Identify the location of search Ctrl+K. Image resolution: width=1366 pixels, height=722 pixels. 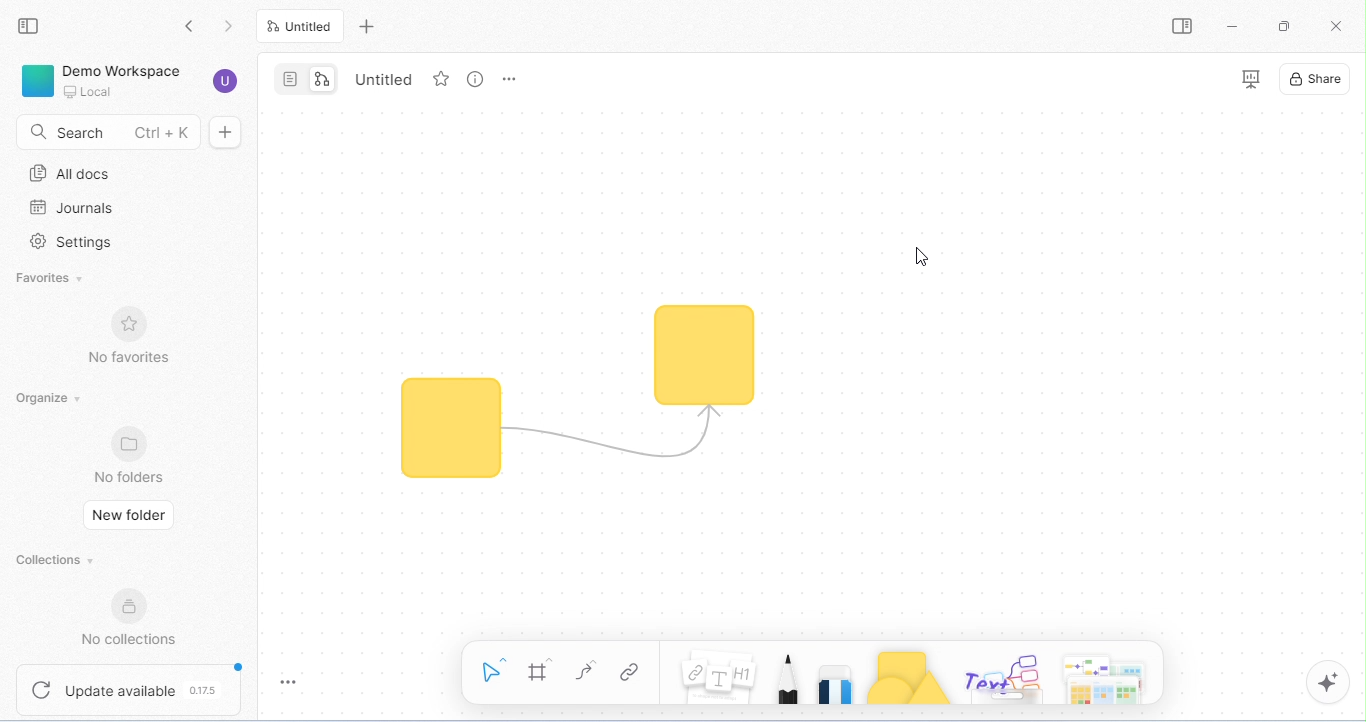
(105, 130).